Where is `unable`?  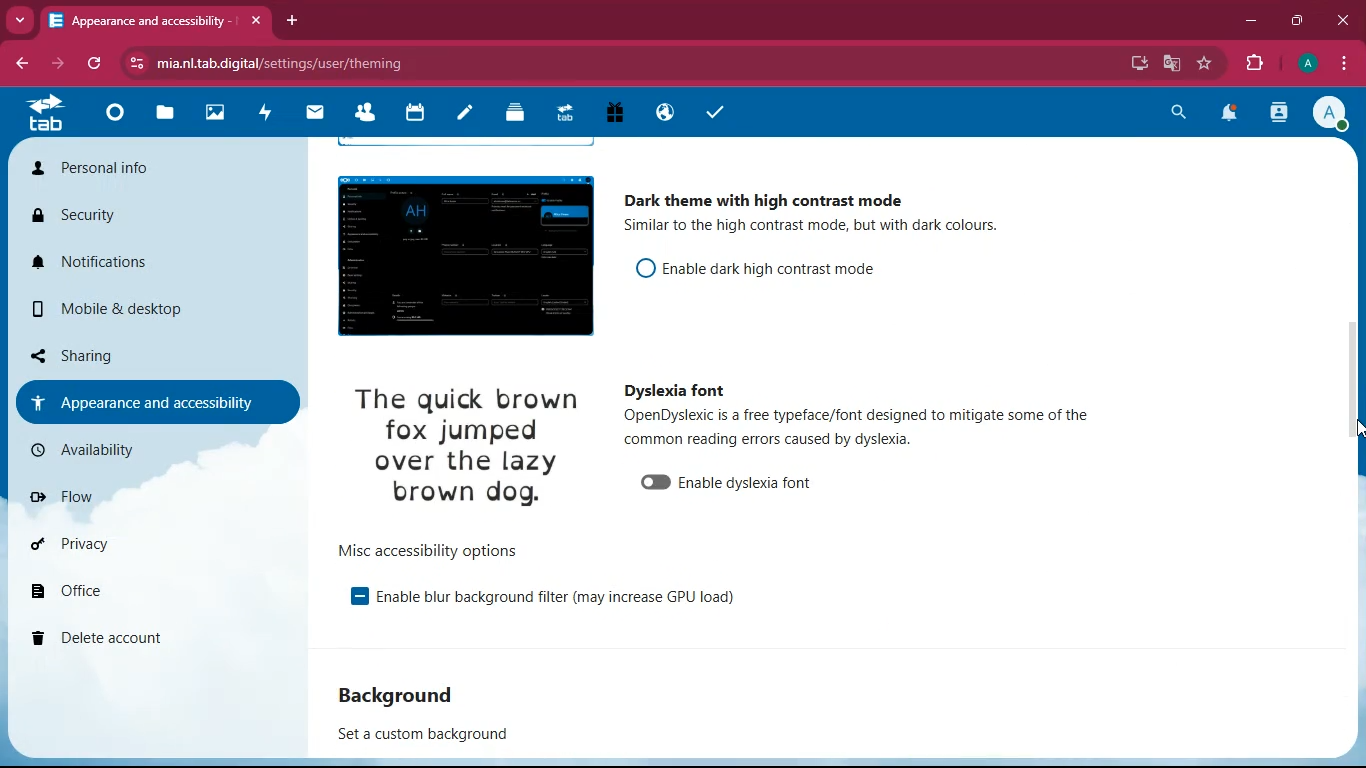 unable is located at coordinates (649, 485).